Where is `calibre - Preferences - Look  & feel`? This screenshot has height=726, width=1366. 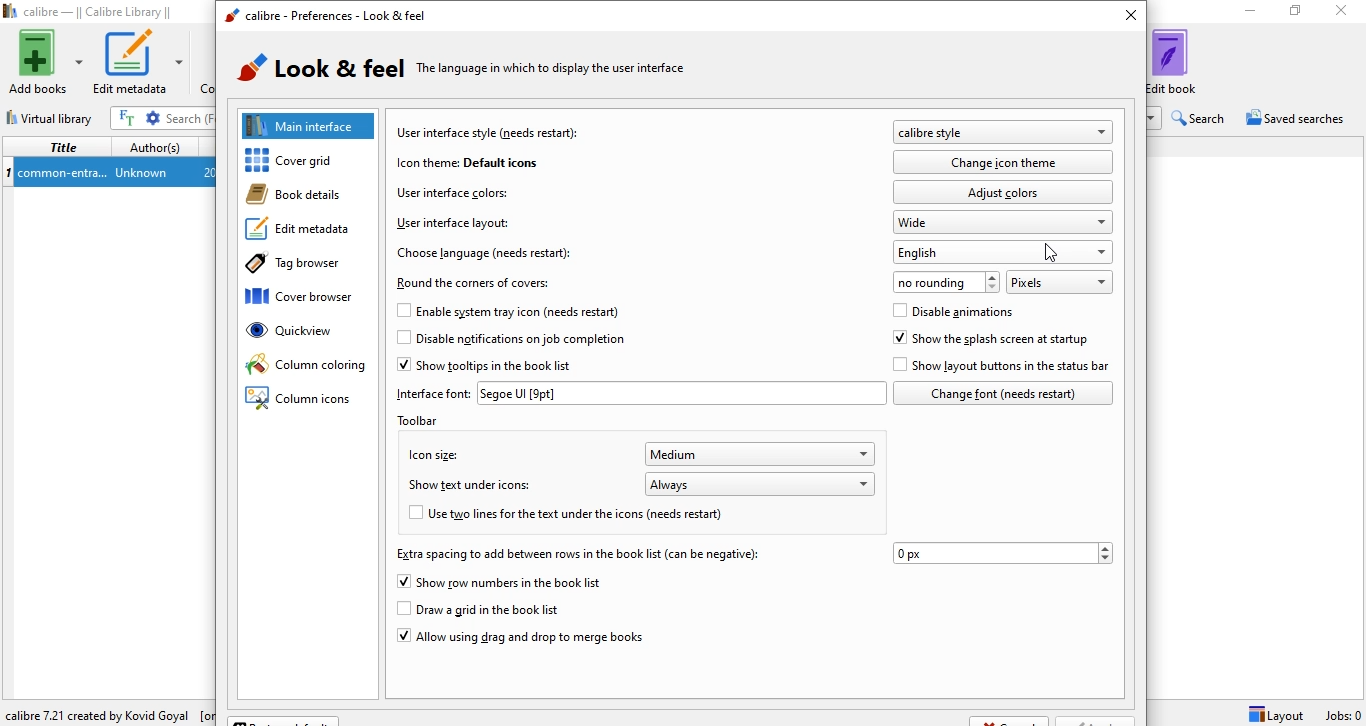
calibre - Preferences - Look  & feel is located at coordinates (324, 17).